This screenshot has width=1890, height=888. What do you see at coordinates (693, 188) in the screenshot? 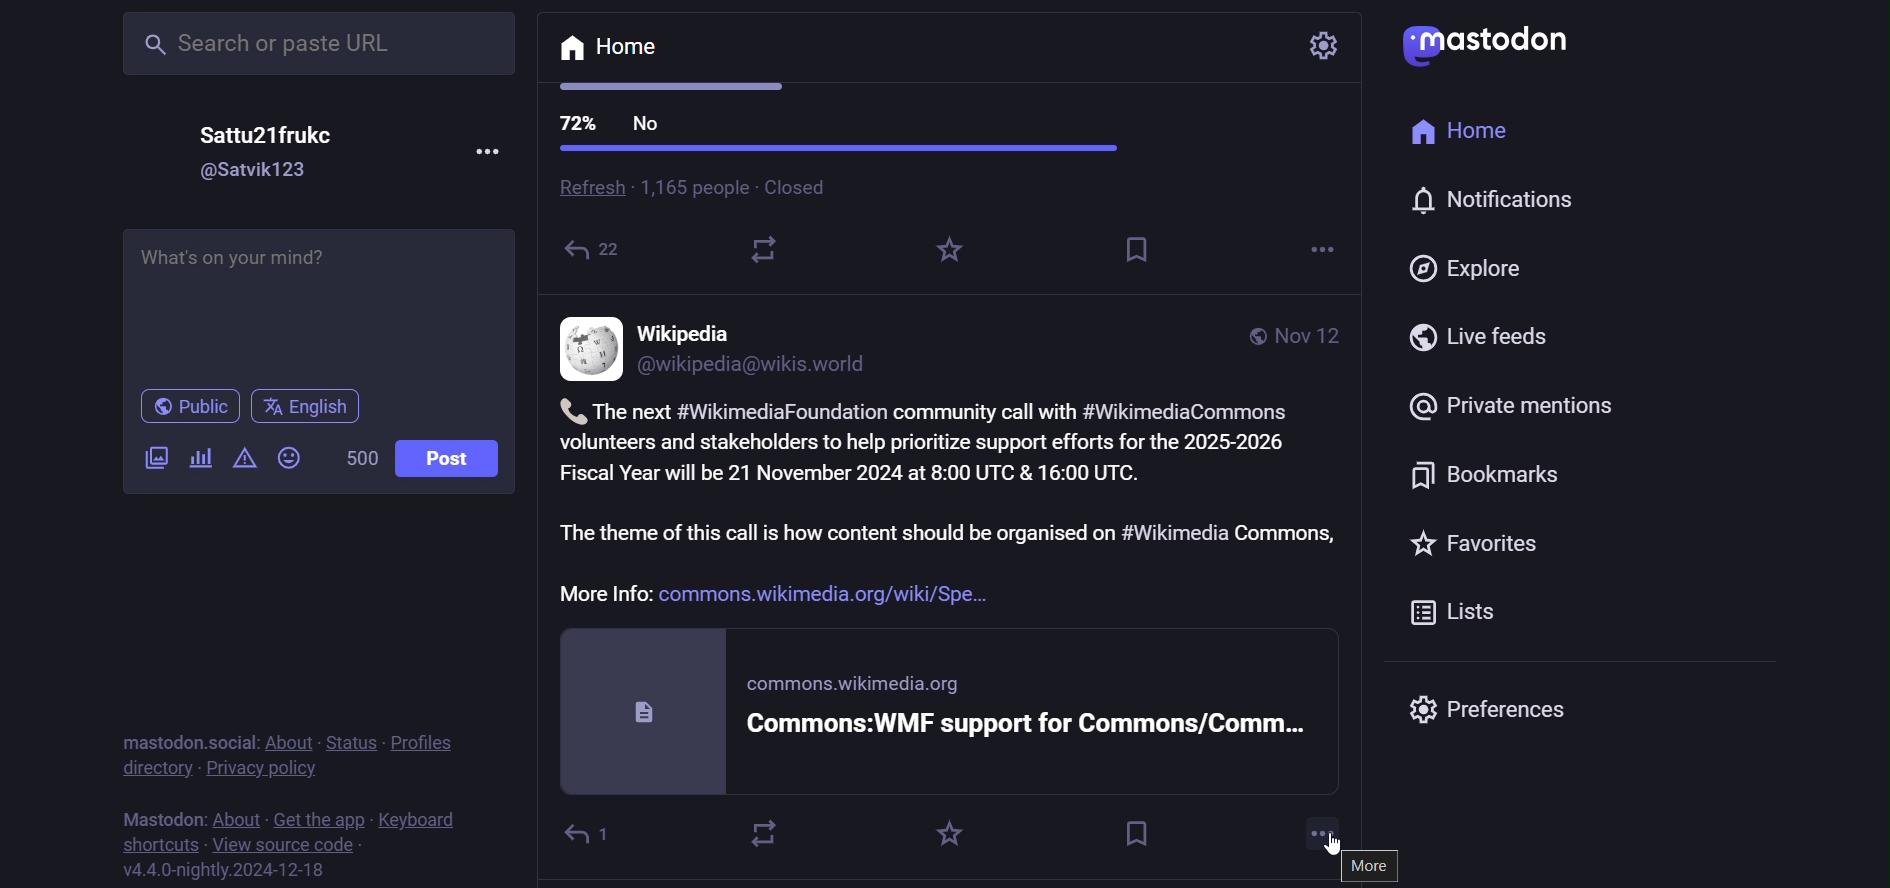
I see `1.165 people` at bounding box center [693, 188].